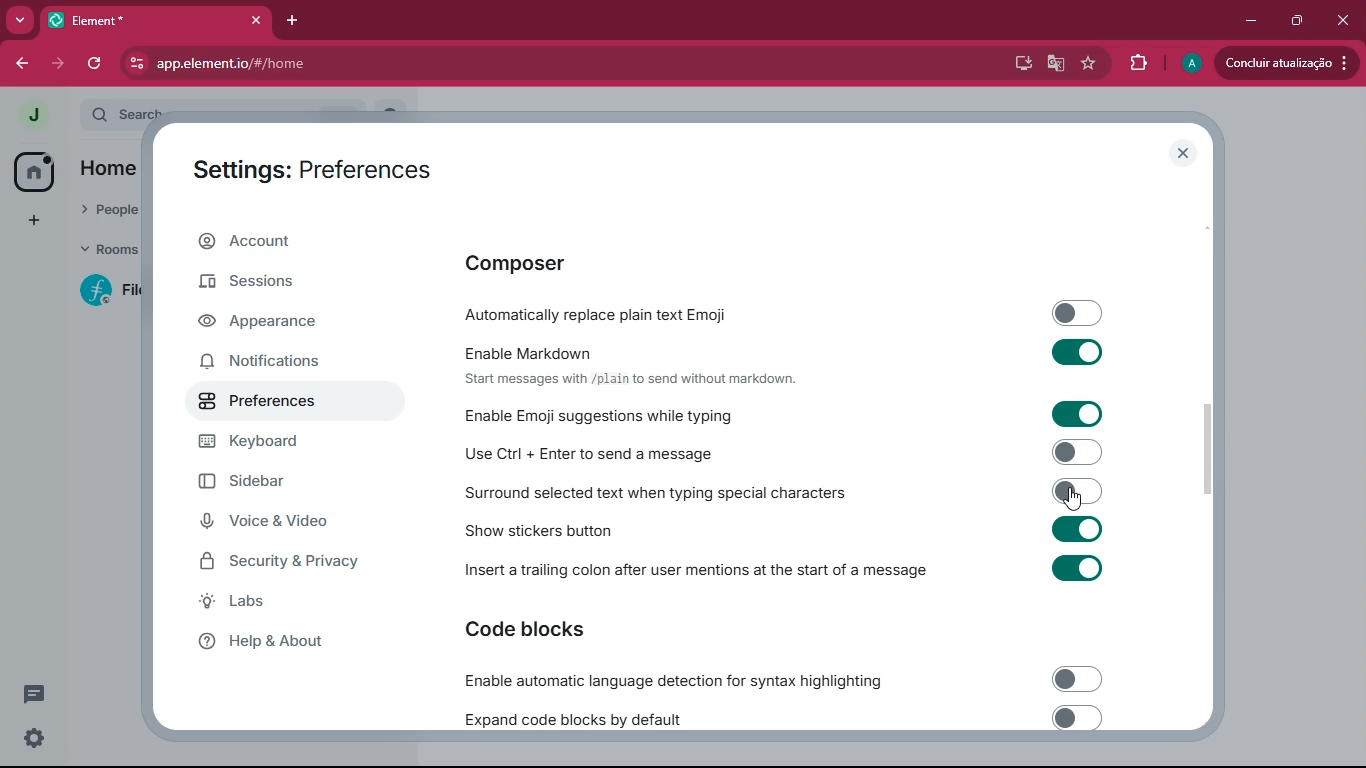  I want to click on preferences, so click(275, 406).